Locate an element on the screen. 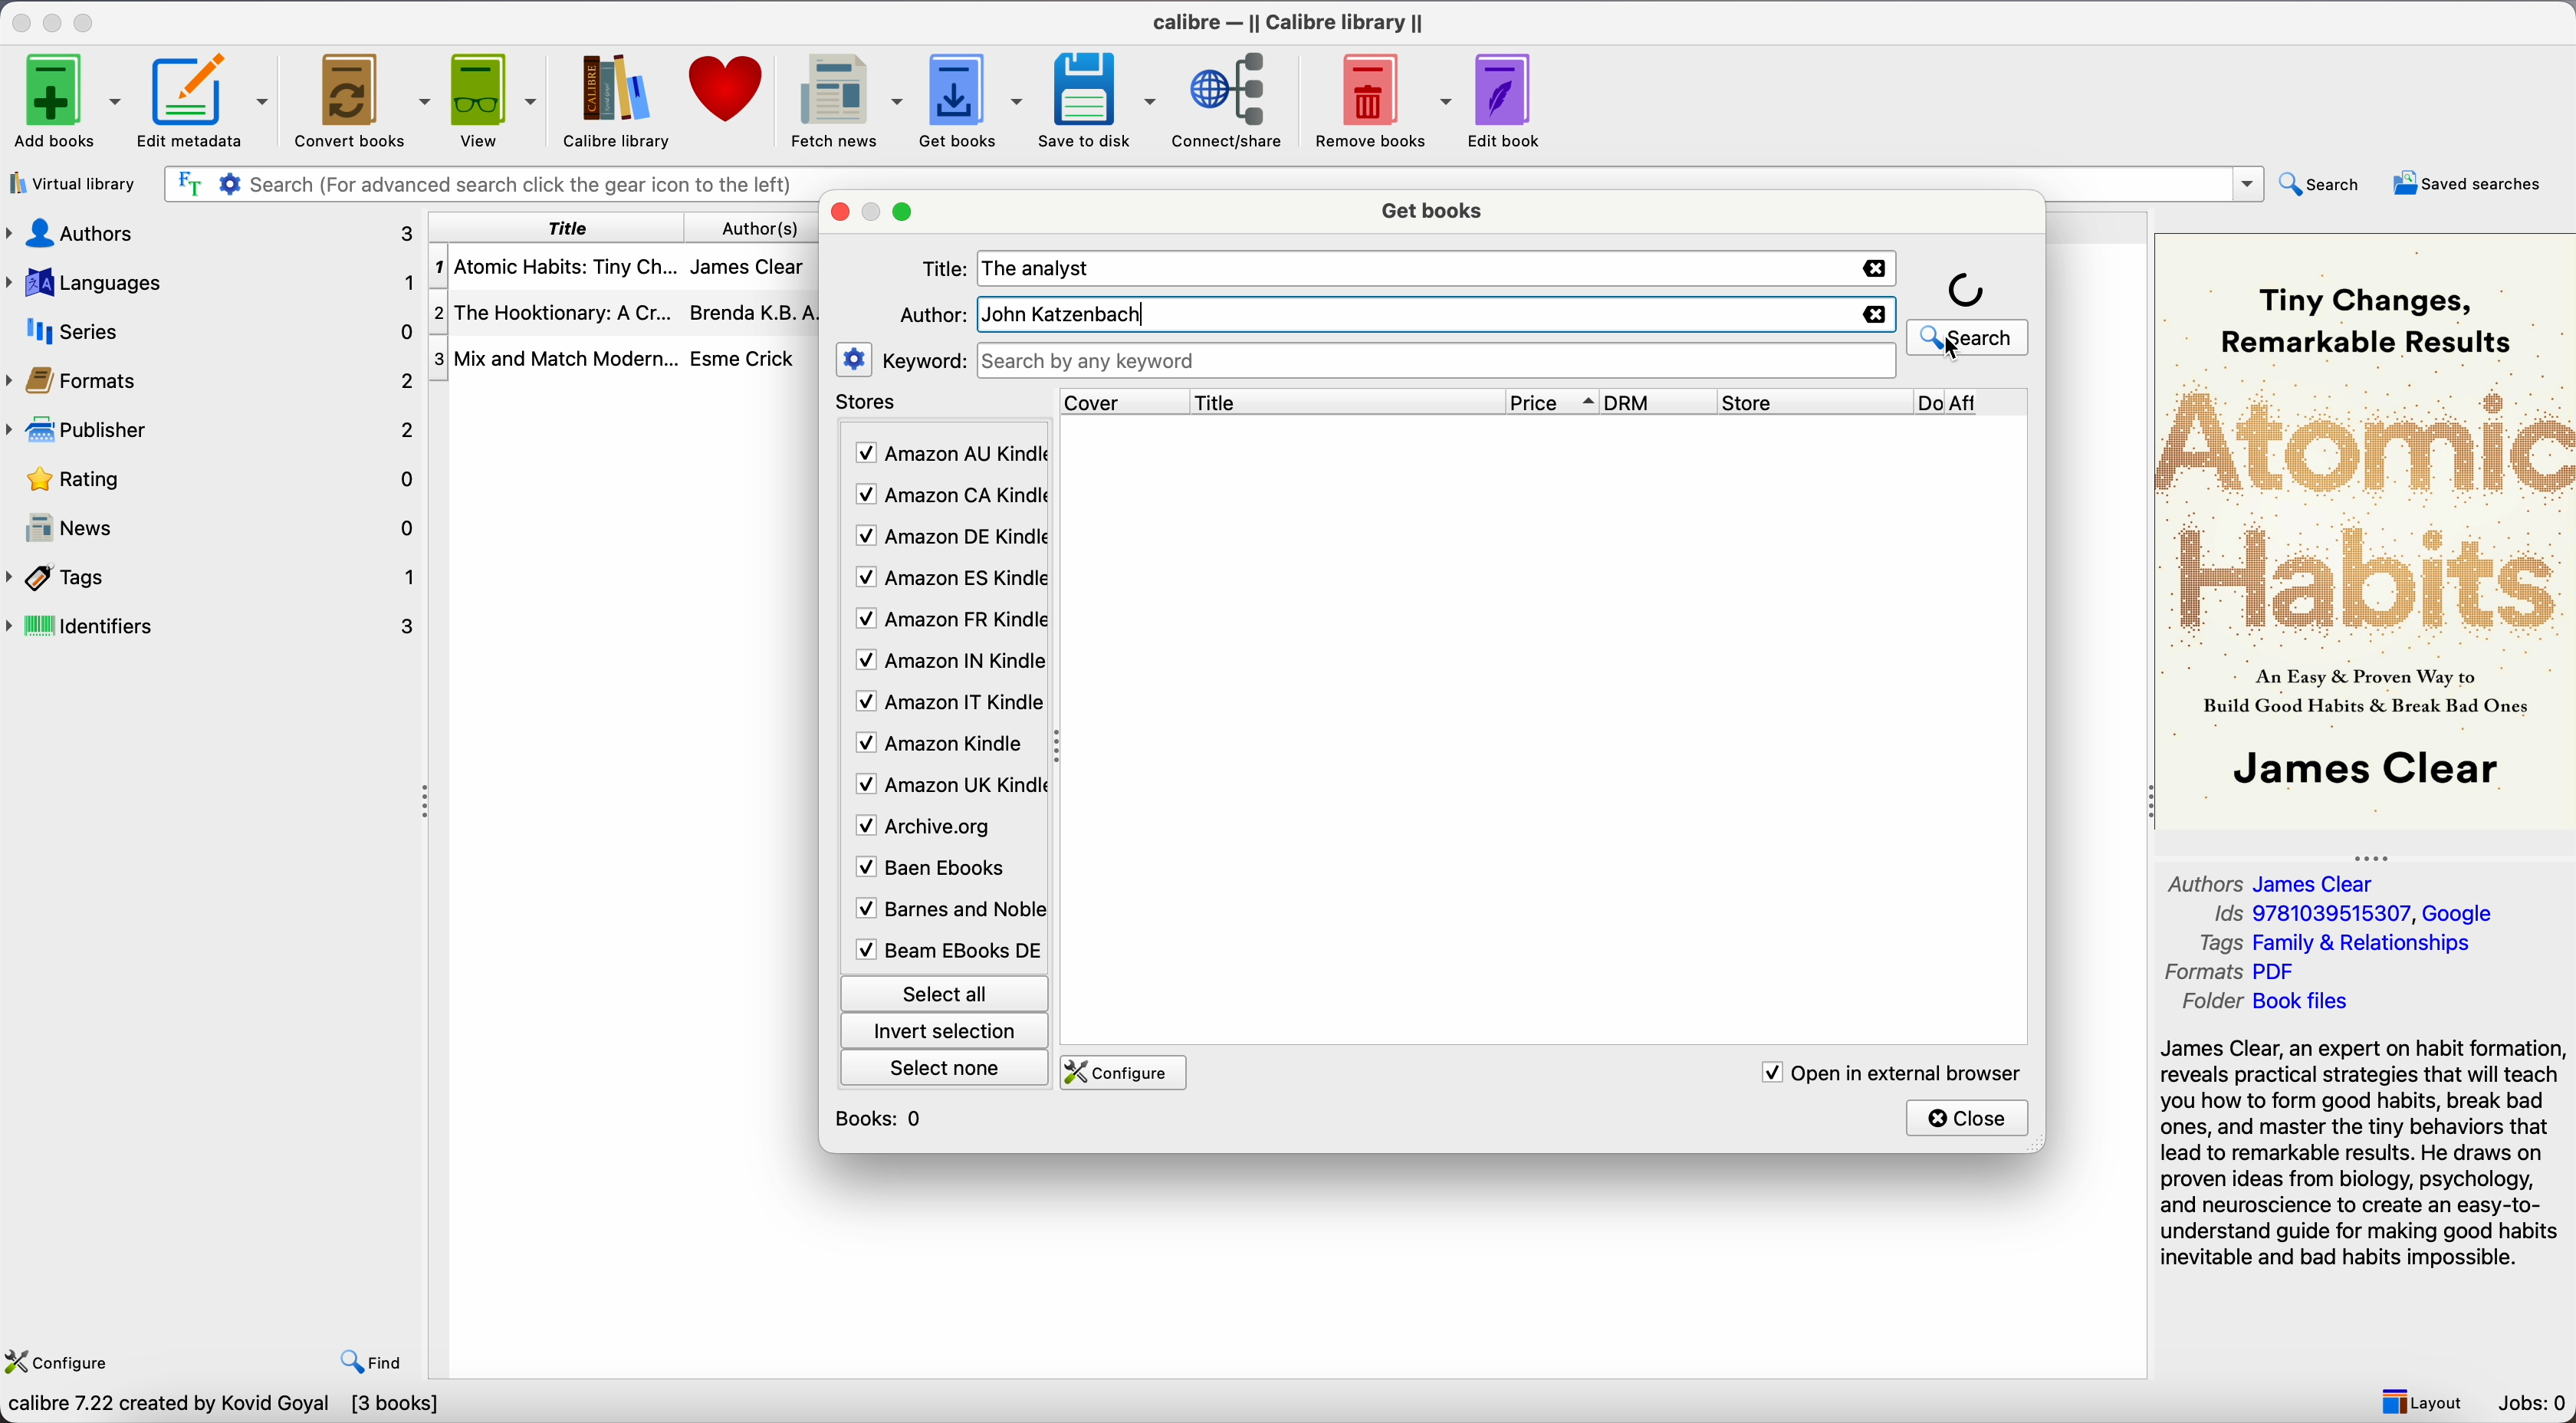 The image size is (2576, 1423). title is located at coordinates (1344, 401).